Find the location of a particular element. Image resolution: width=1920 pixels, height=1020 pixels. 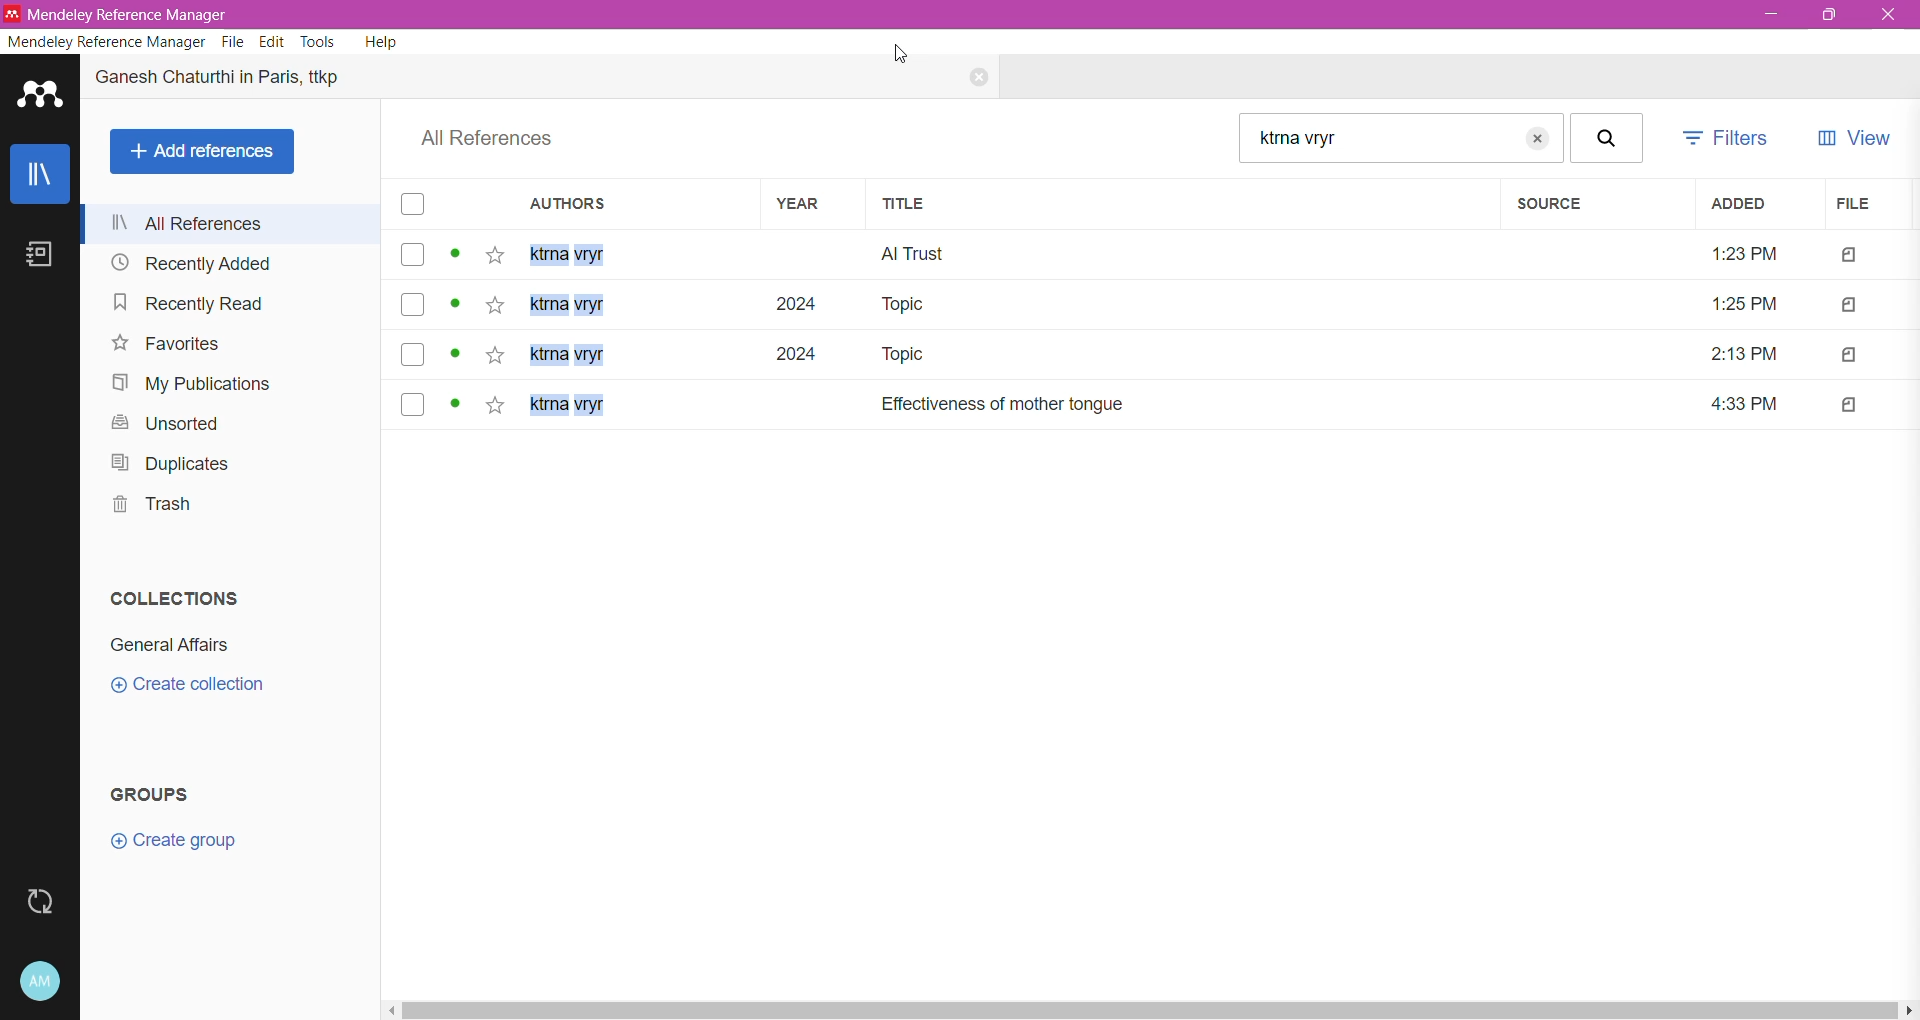

My Publications is located at coordinates (188, 385).